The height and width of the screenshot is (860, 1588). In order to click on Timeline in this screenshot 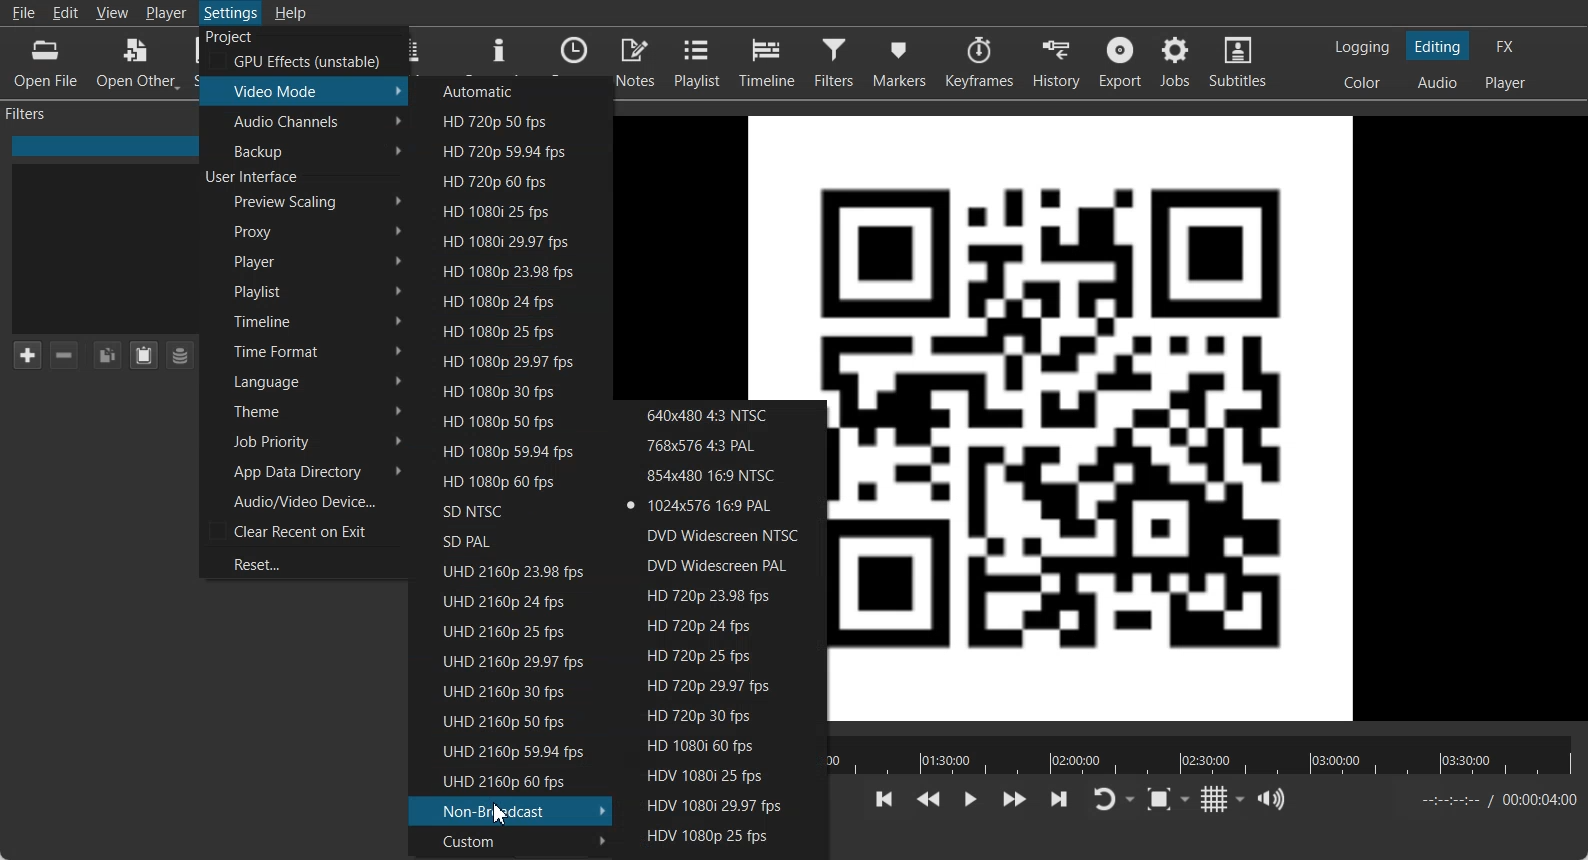, I will do `click(767, 62)`.